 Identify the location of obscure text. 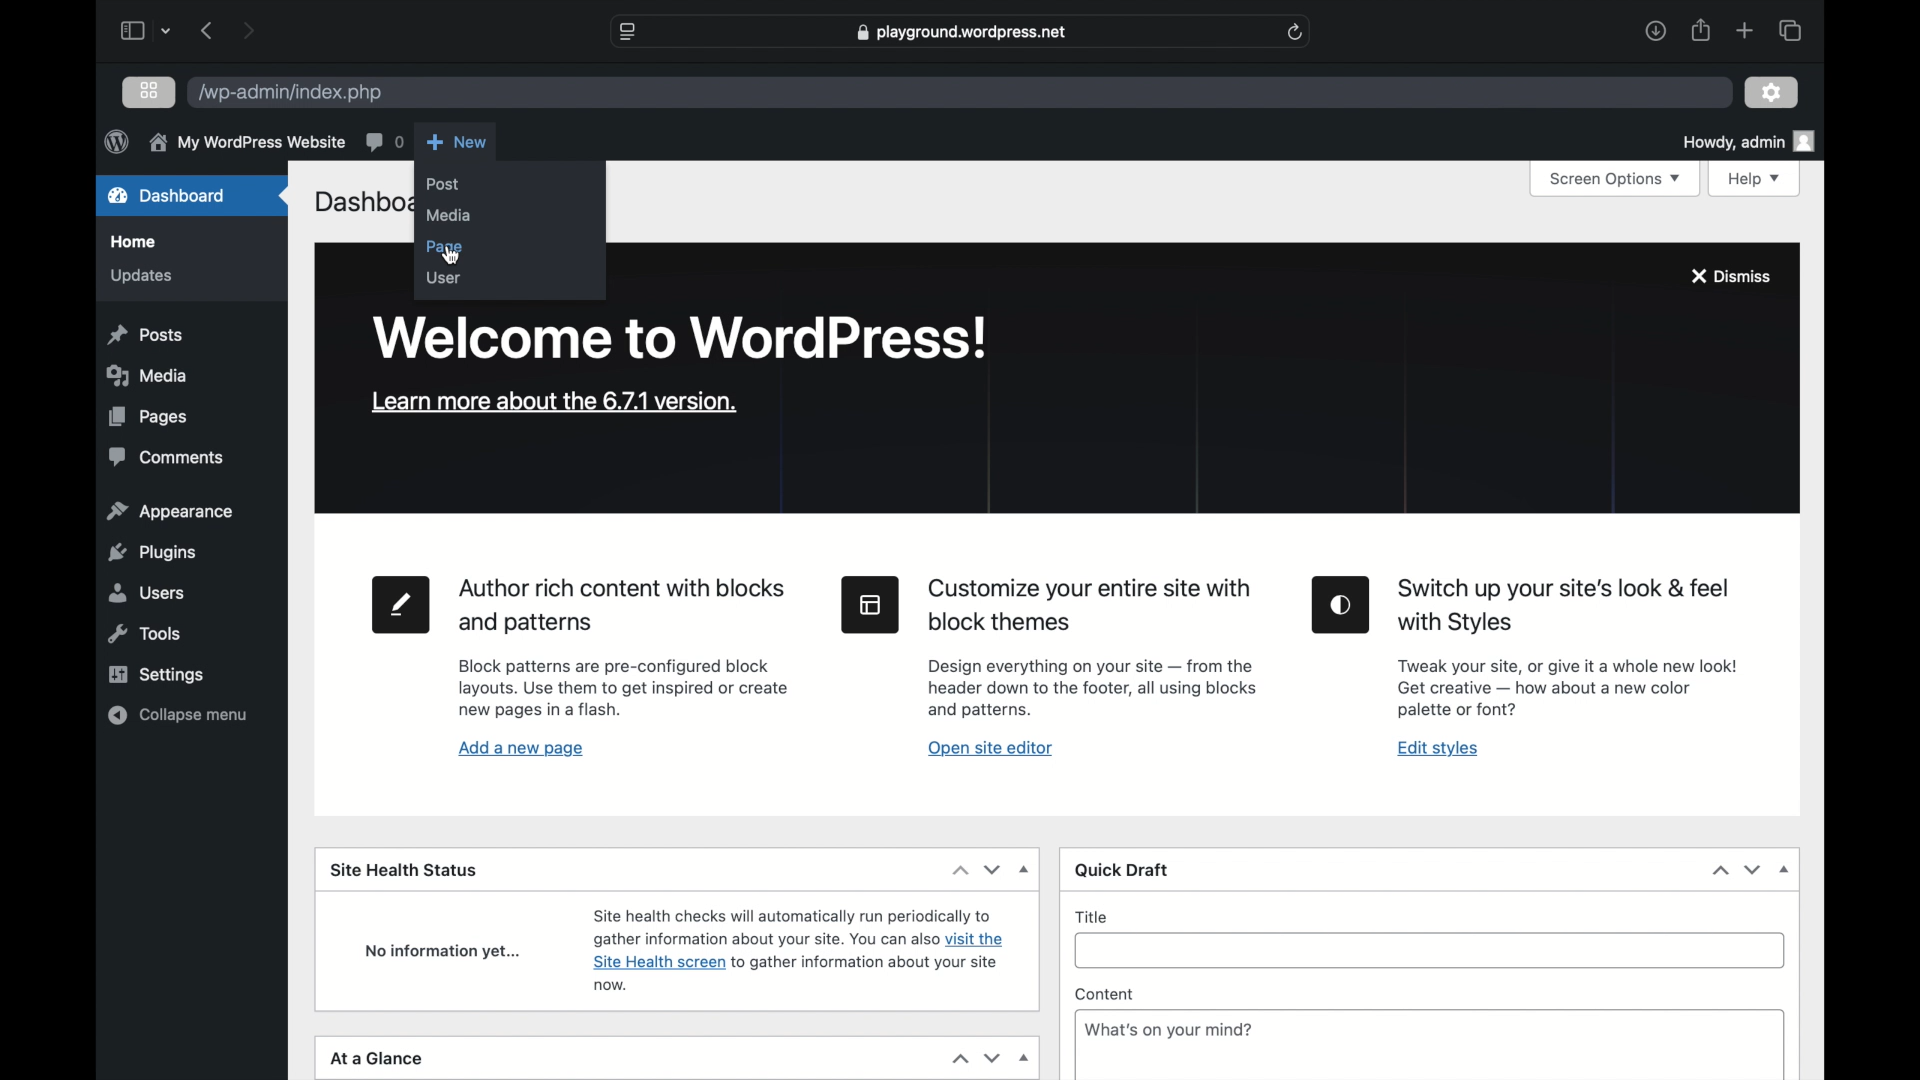
(360, 202).